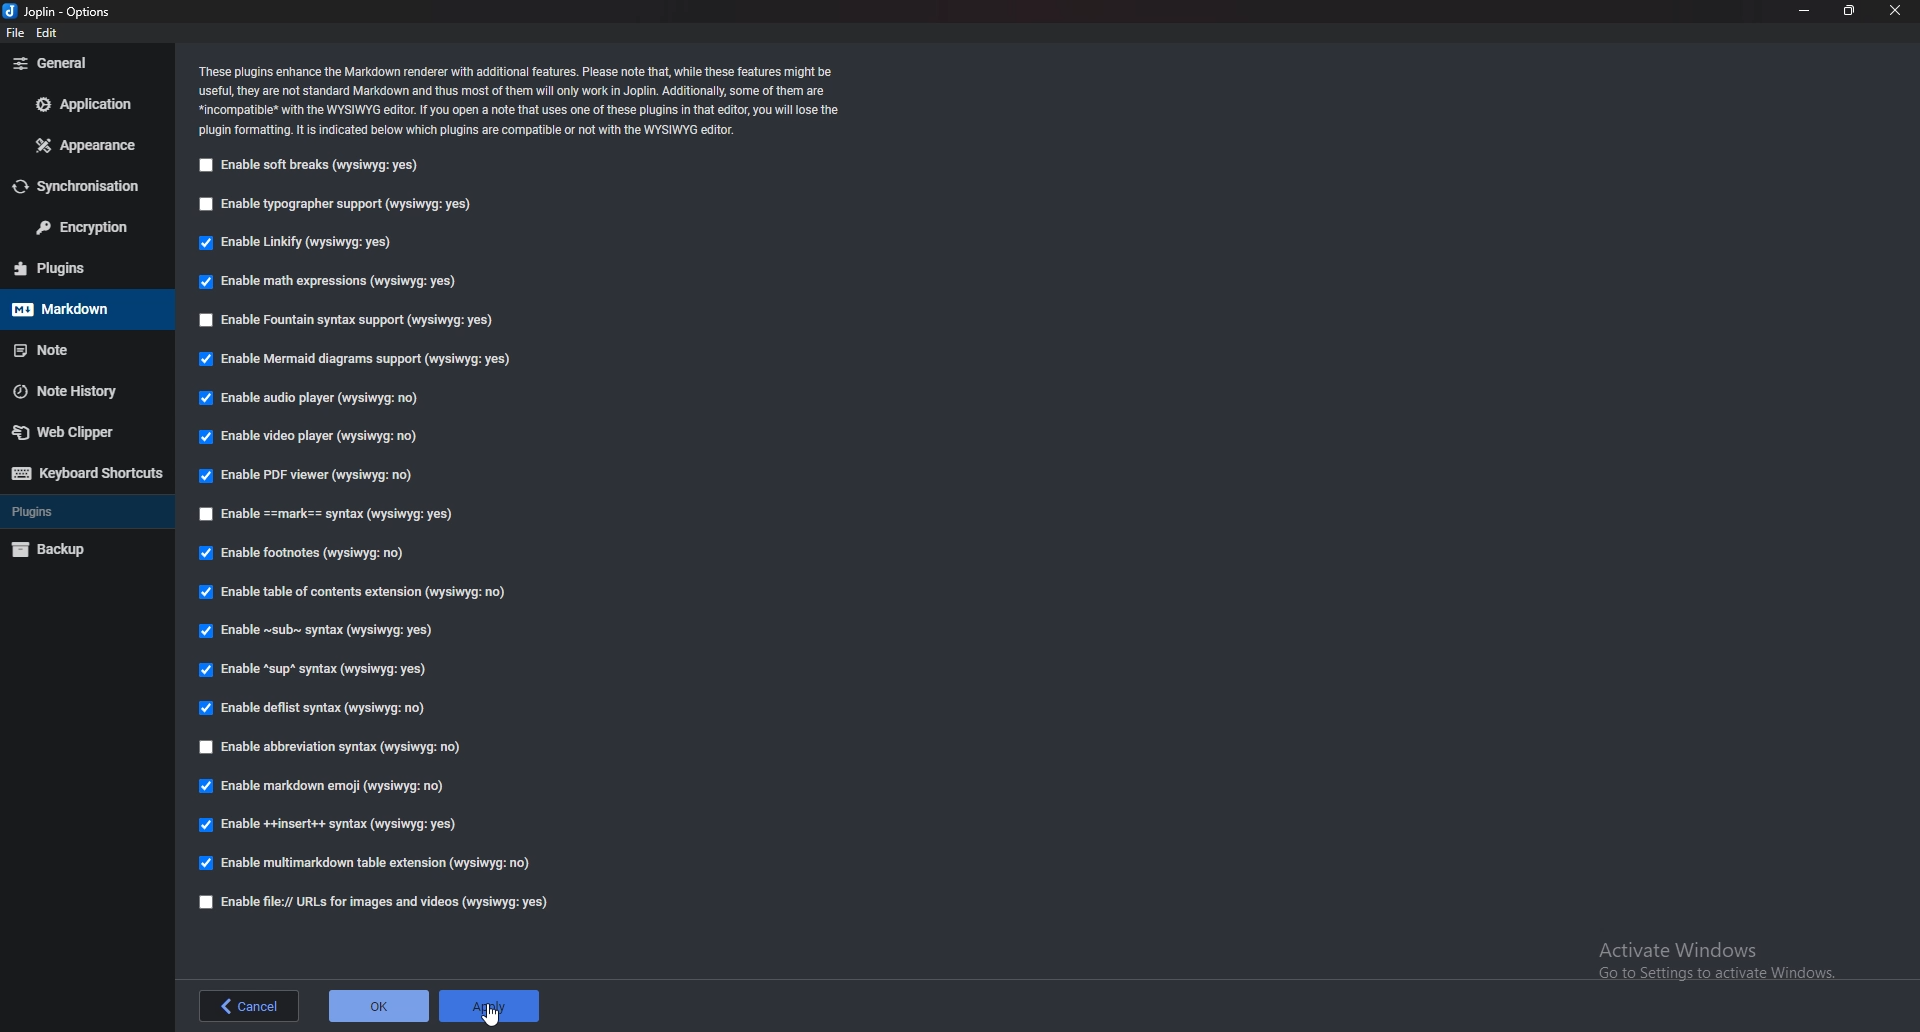 The height and width of the screenshot is (1032, 1920). What do you see at coordinates (1848, 10) in the screenshot?
I see `Resize` at bounding box center [1848, 10].